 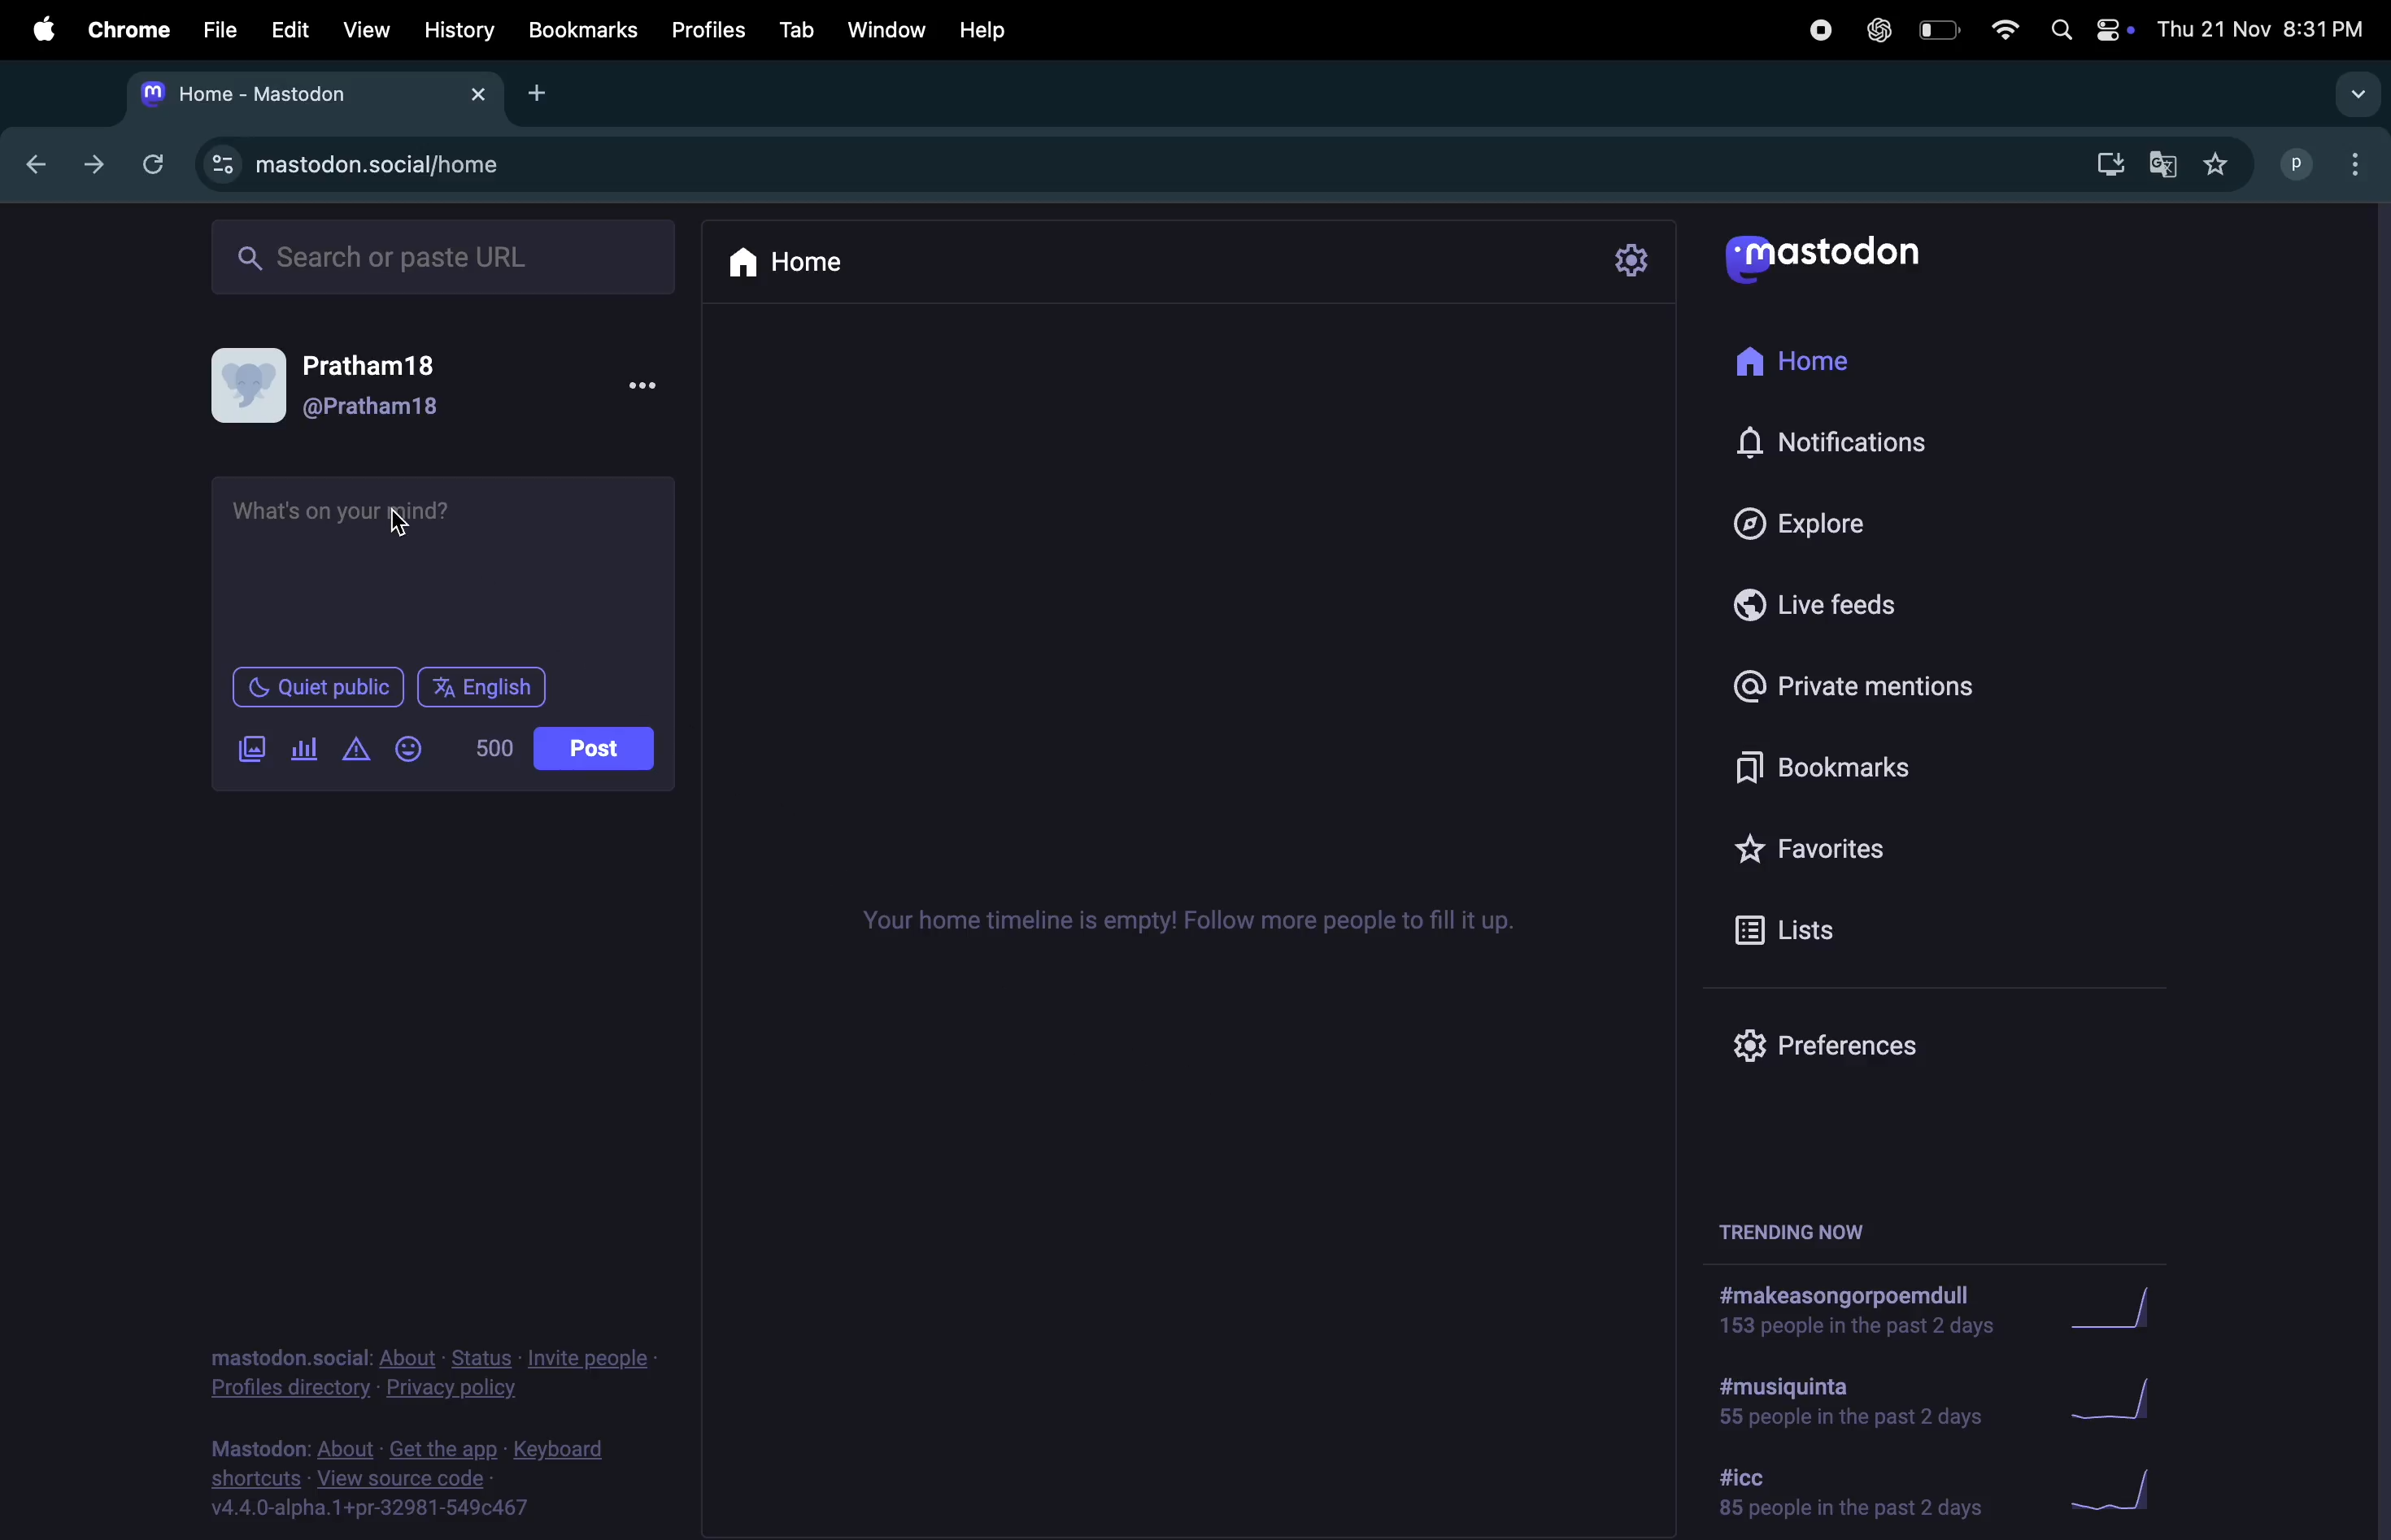 What do you see at coordinates (455, 29) in the screenshot?
I see `history` at bounding box center [455, 29].